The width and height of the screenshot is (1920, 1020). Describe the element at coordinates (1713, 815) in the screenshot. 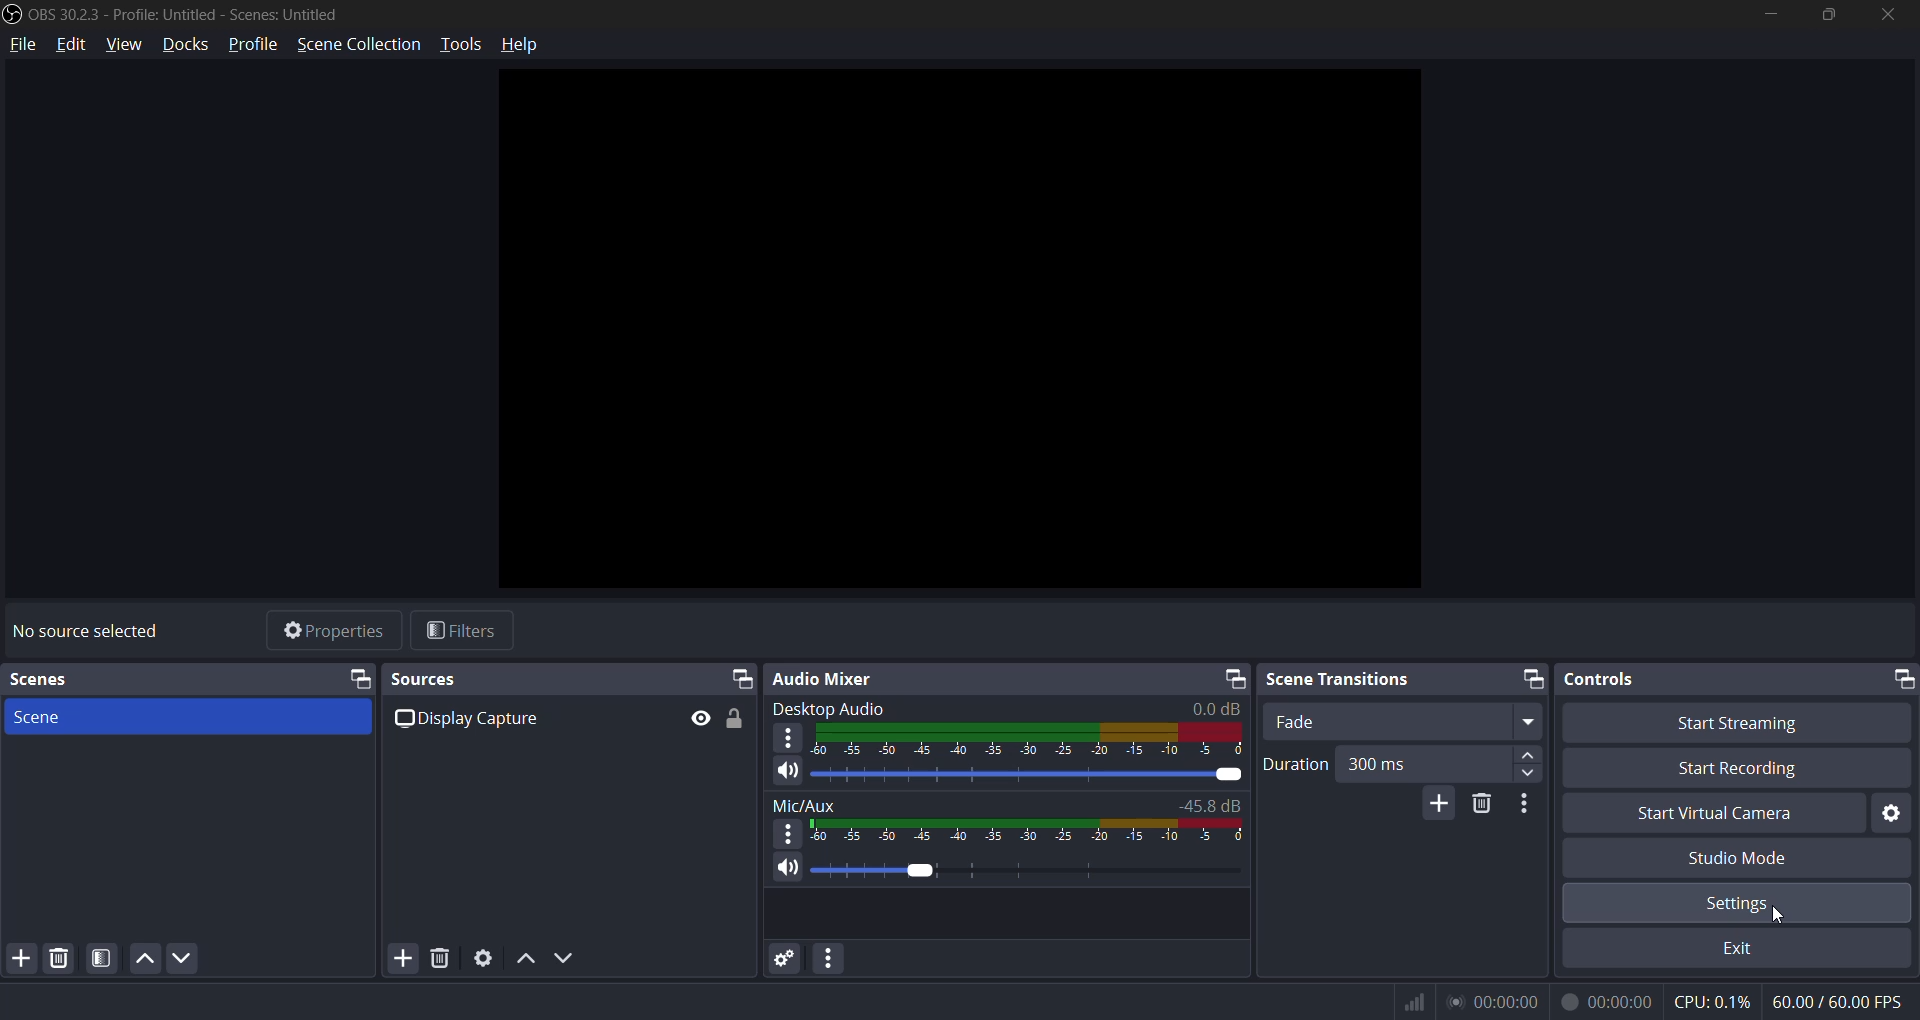

I see `start virtual camera` at that location.